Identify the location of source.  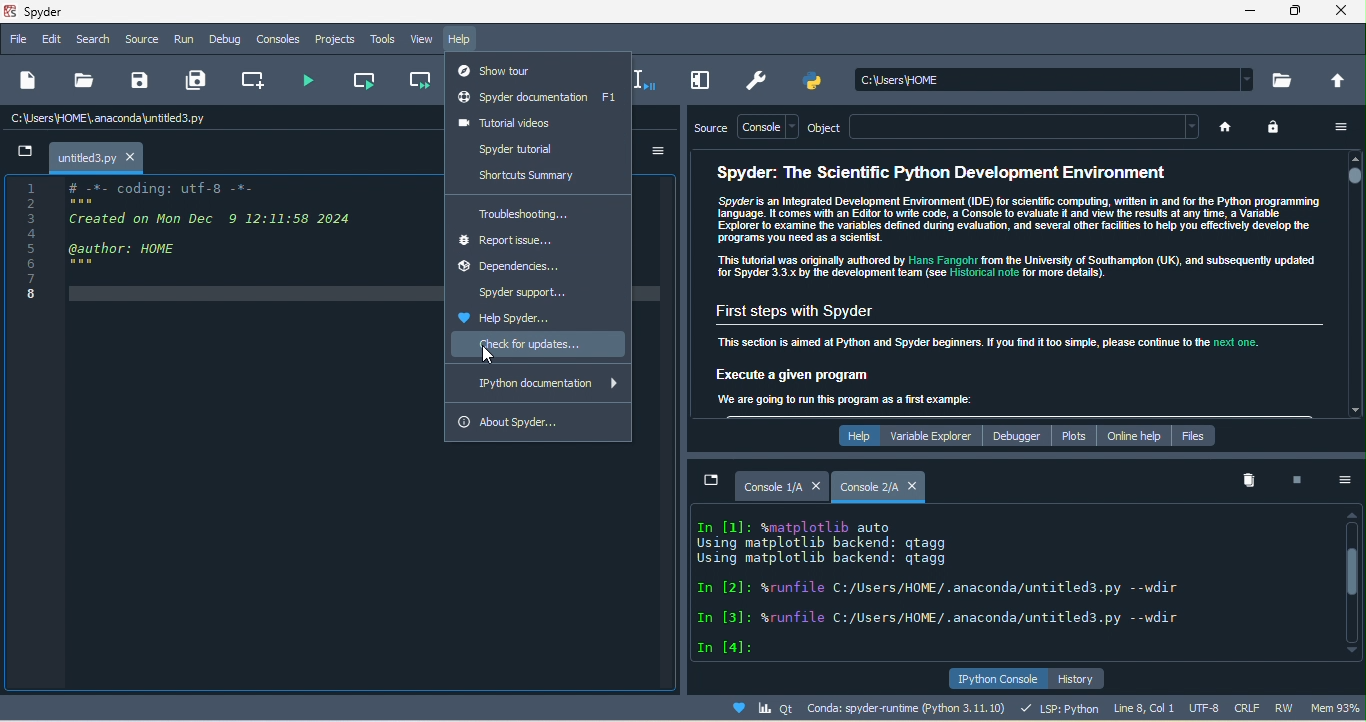
(140, 37).